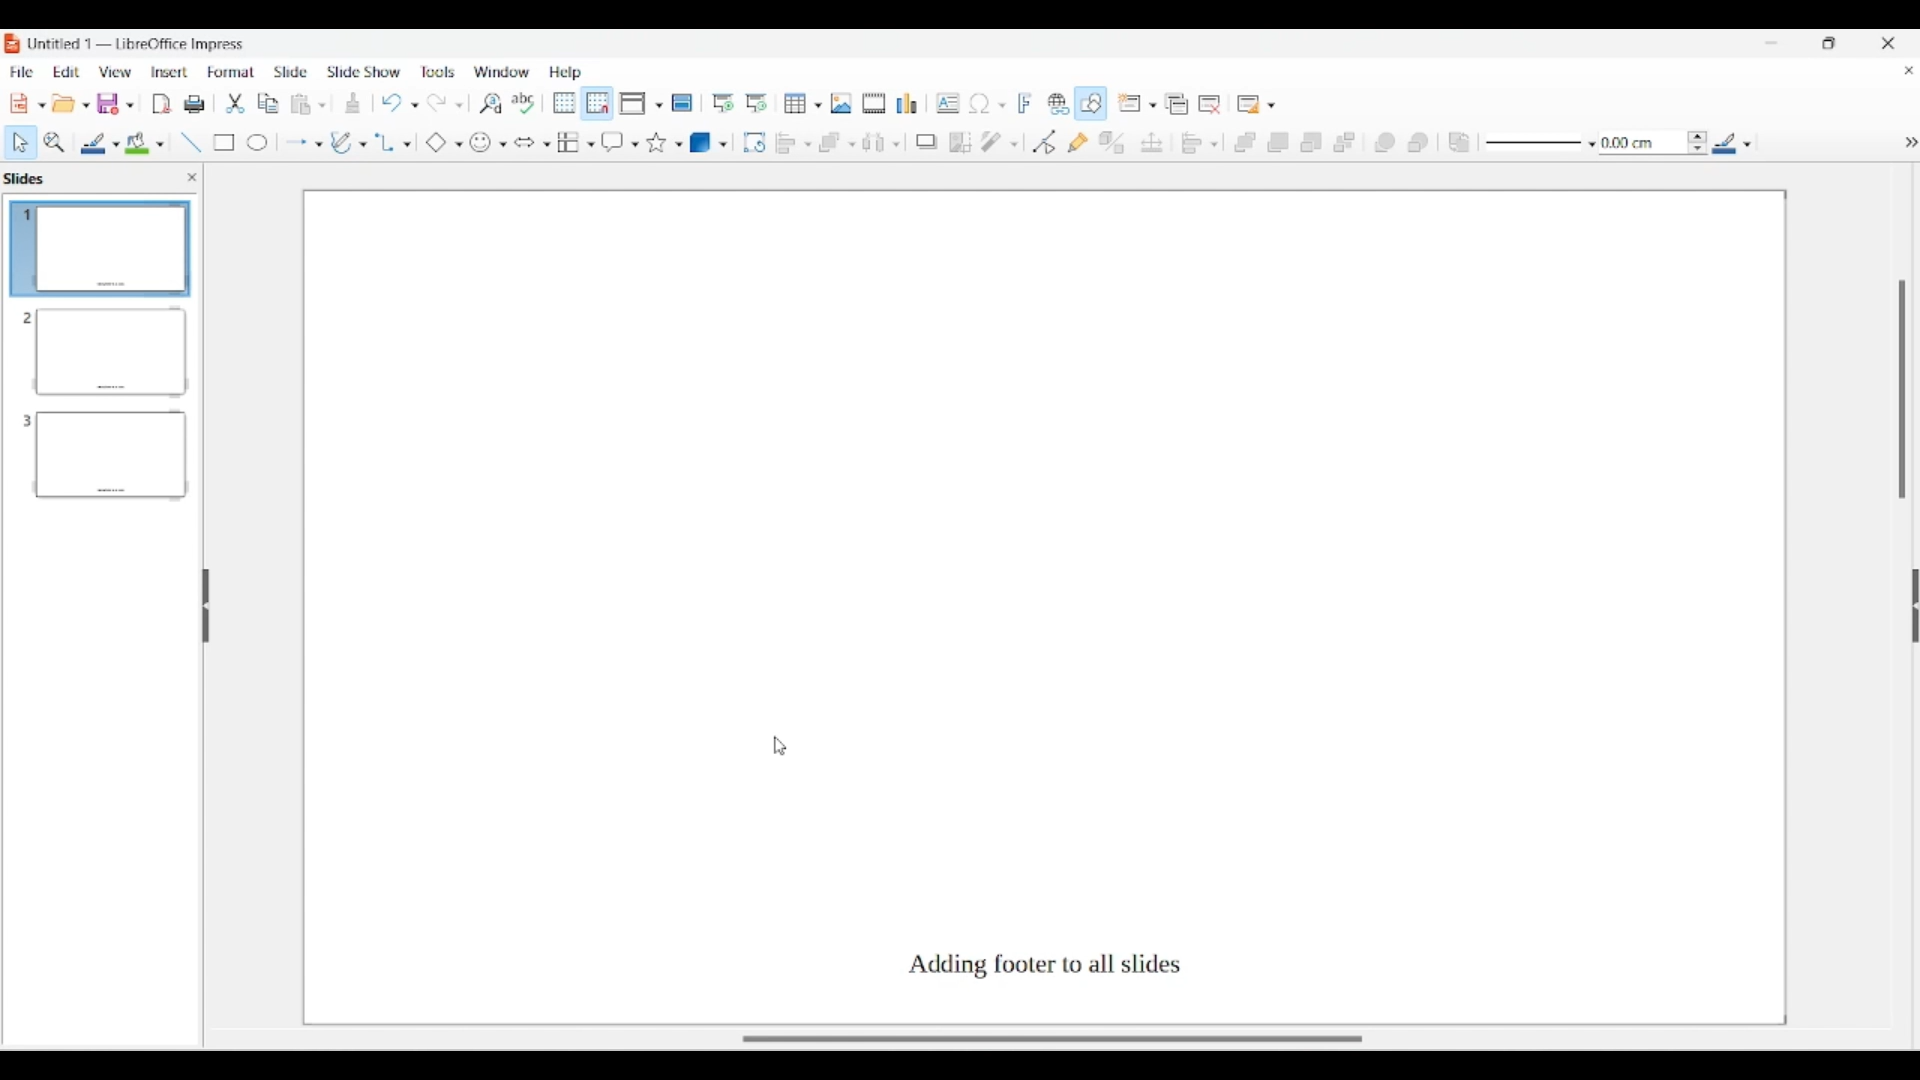  Describe the element at coordinates (575, 142) in the screenshot. I see `Flowchart options` at that location.